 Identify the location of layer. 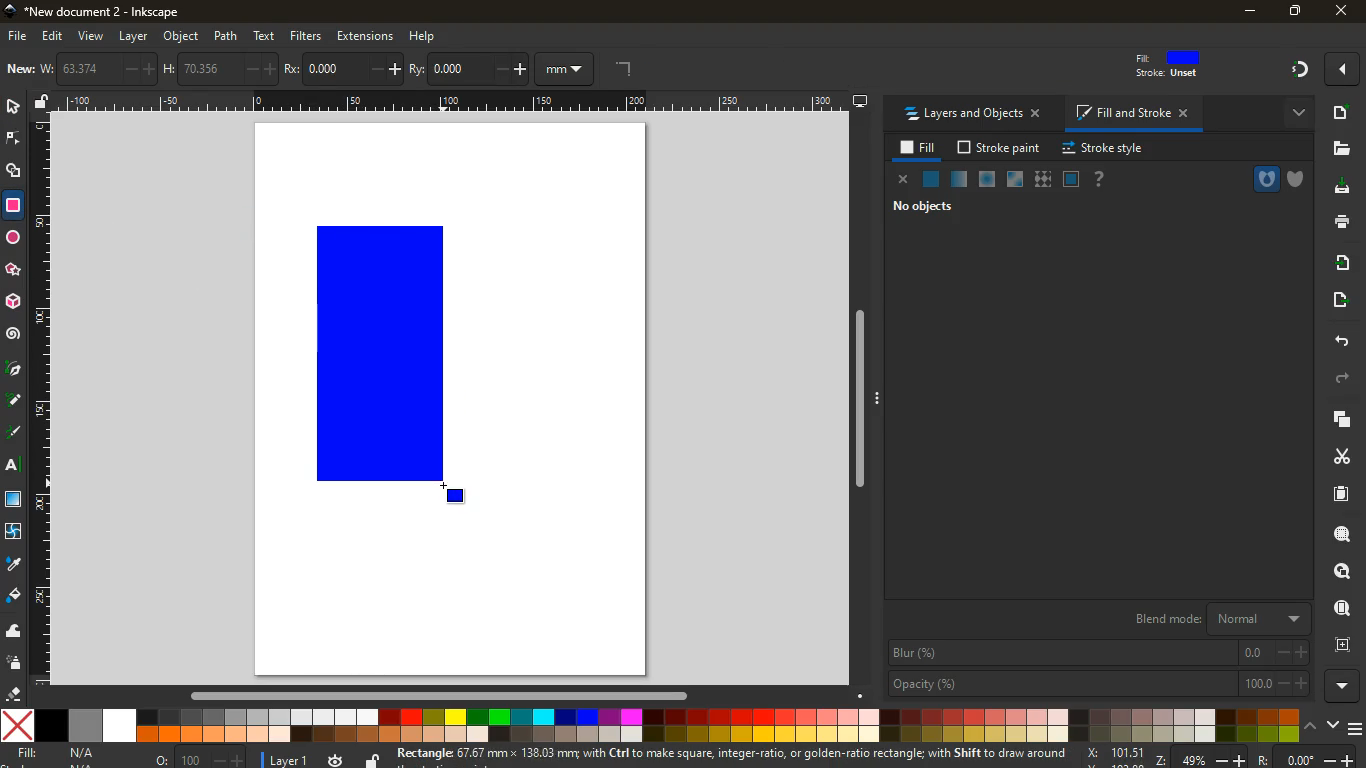
(133, 37).